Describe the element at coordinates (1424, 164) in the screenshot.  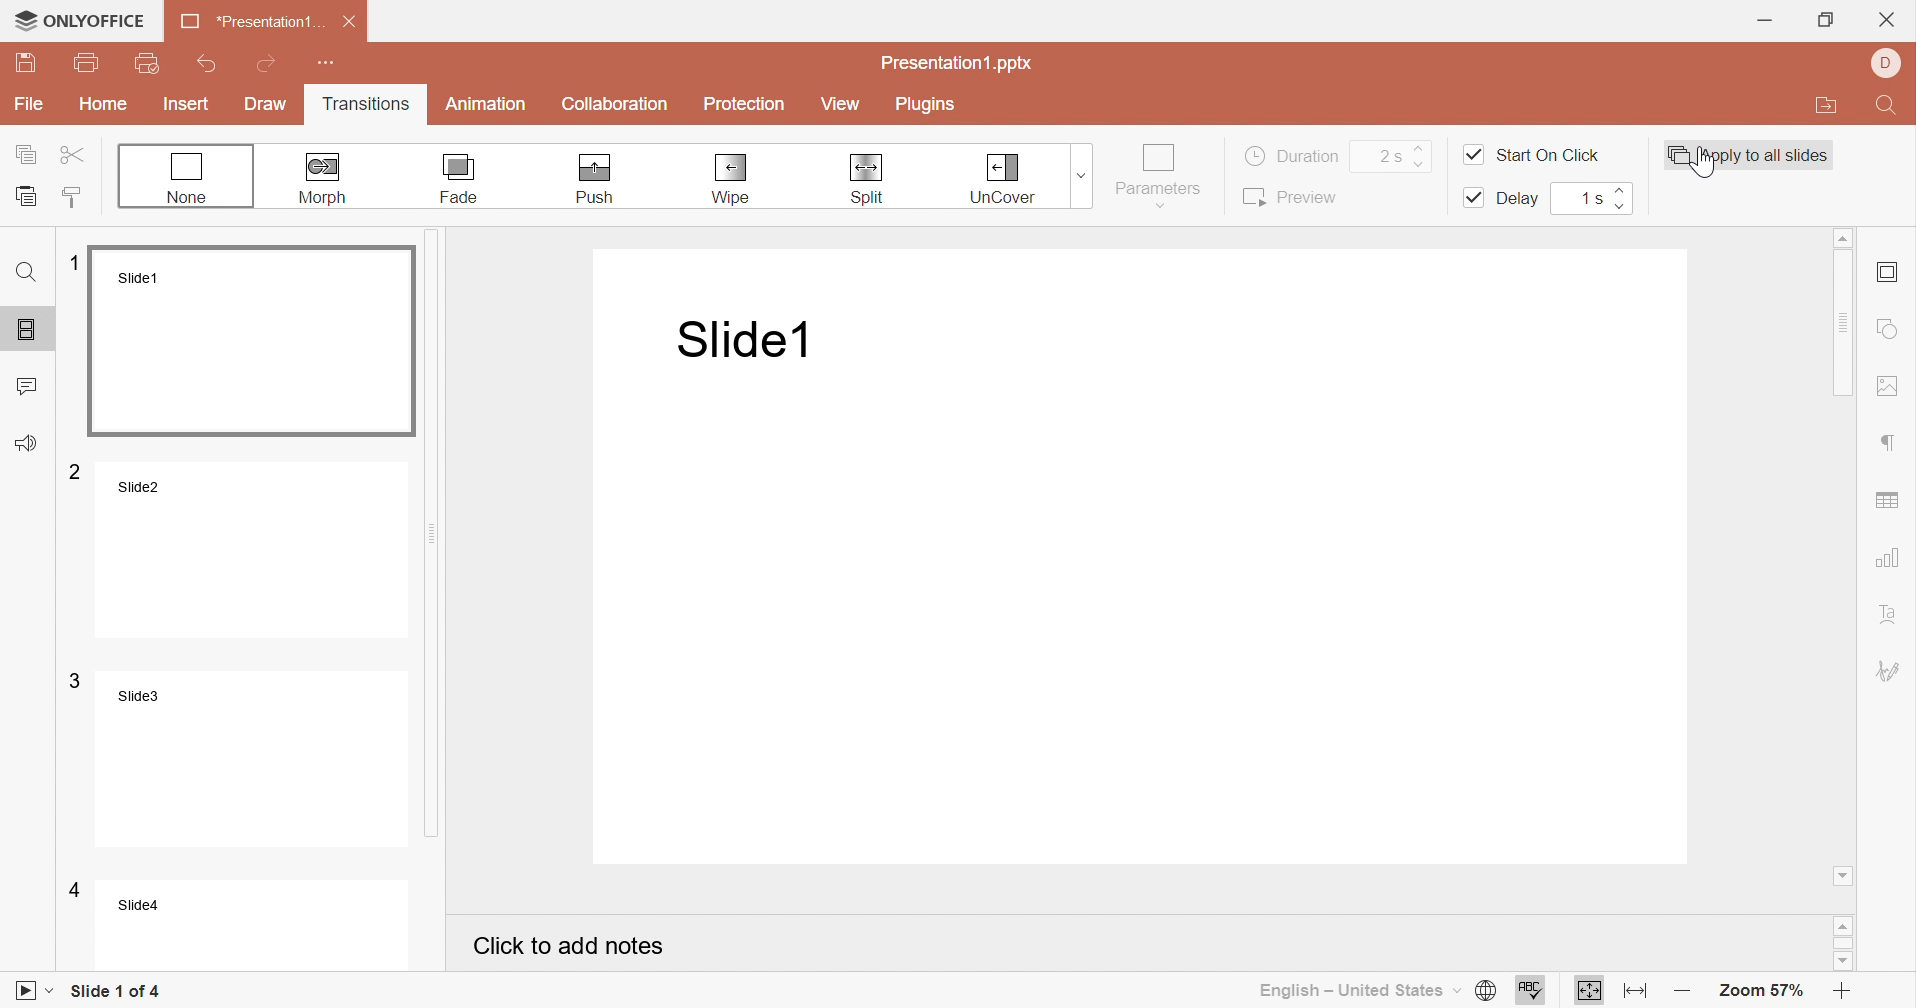
I see `Decrease duration` at that location.